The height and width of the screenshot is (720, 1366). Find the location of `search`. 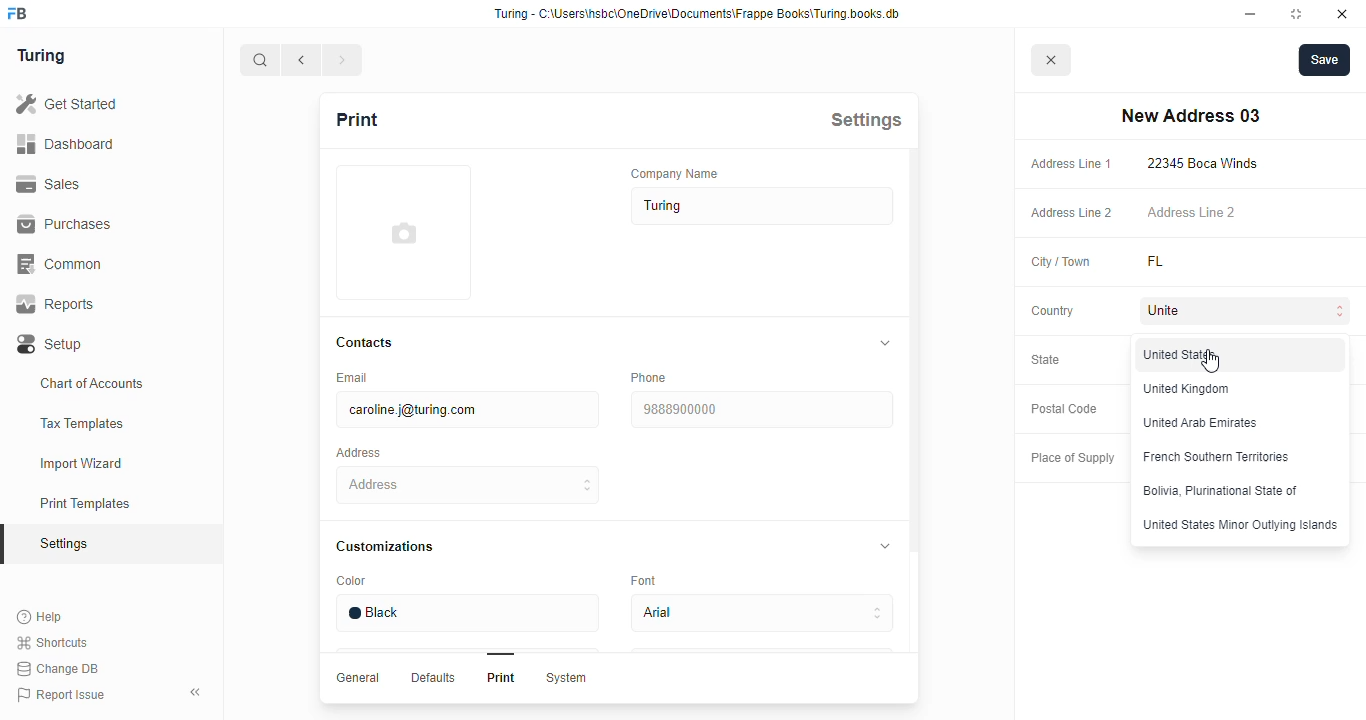

search is located at coordinates (260, 60).